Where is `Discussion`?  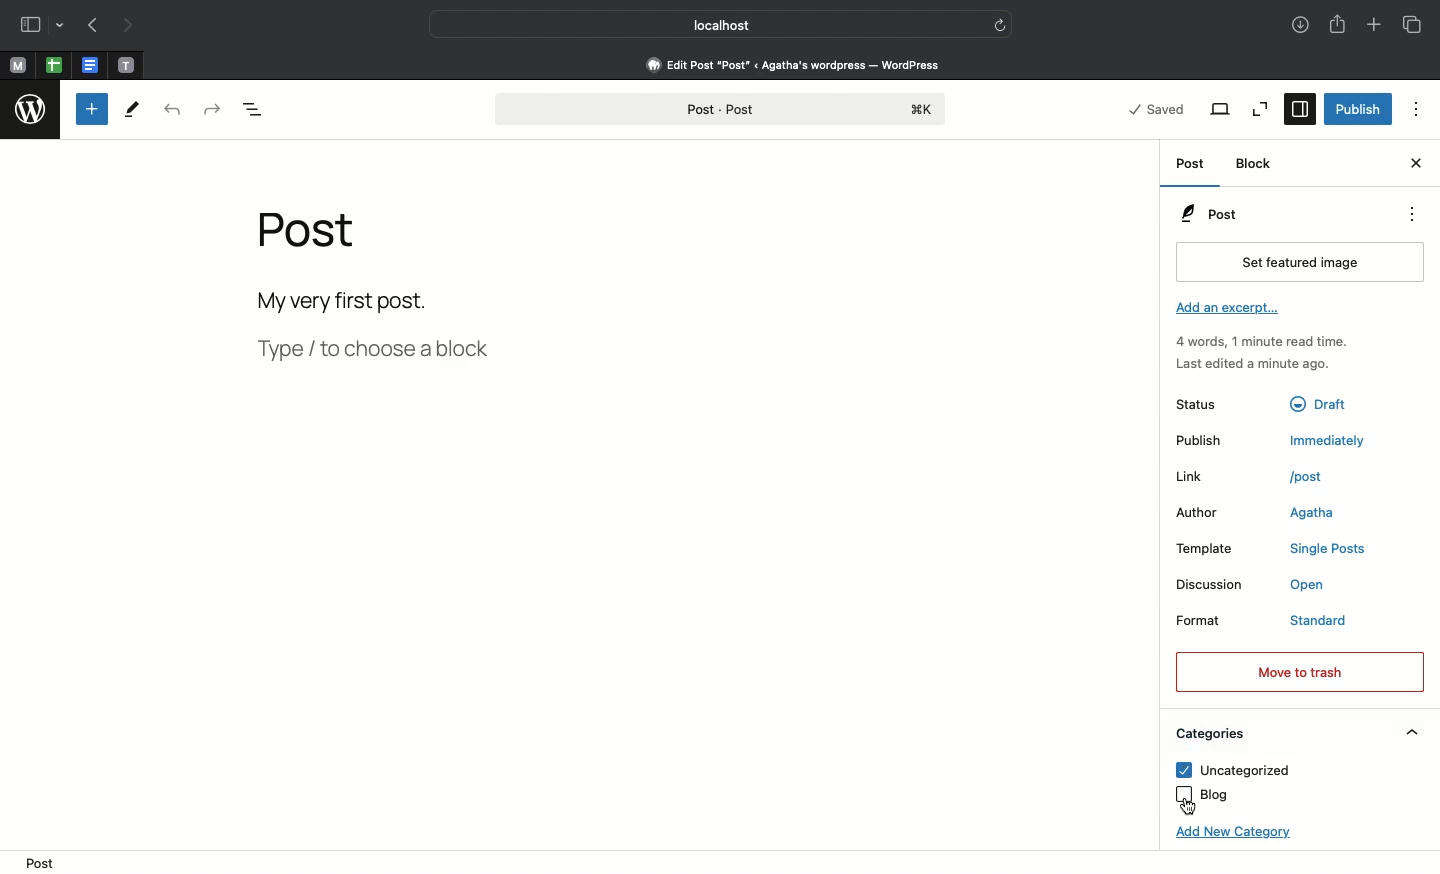 Discussion is located at coordinates (1212, 585).